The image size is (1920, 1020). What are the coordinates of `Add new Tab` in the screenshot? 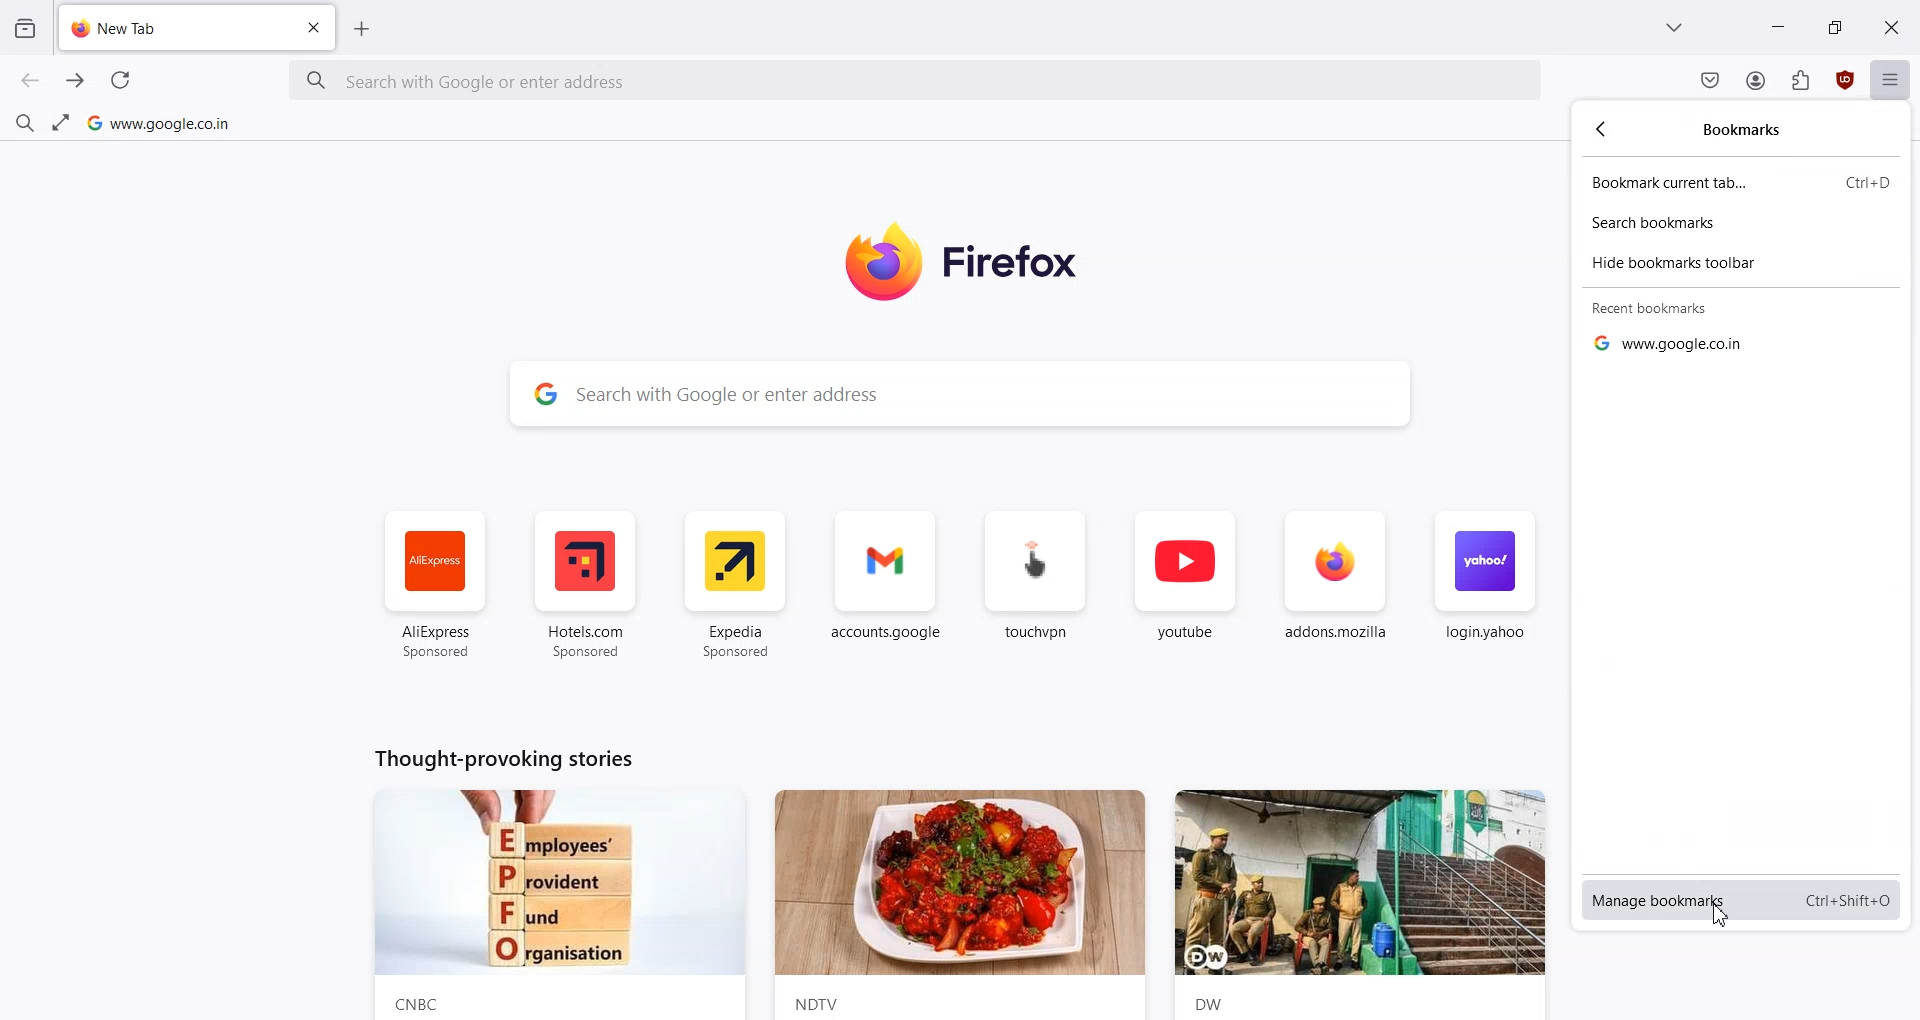 It's located at (363, 28).